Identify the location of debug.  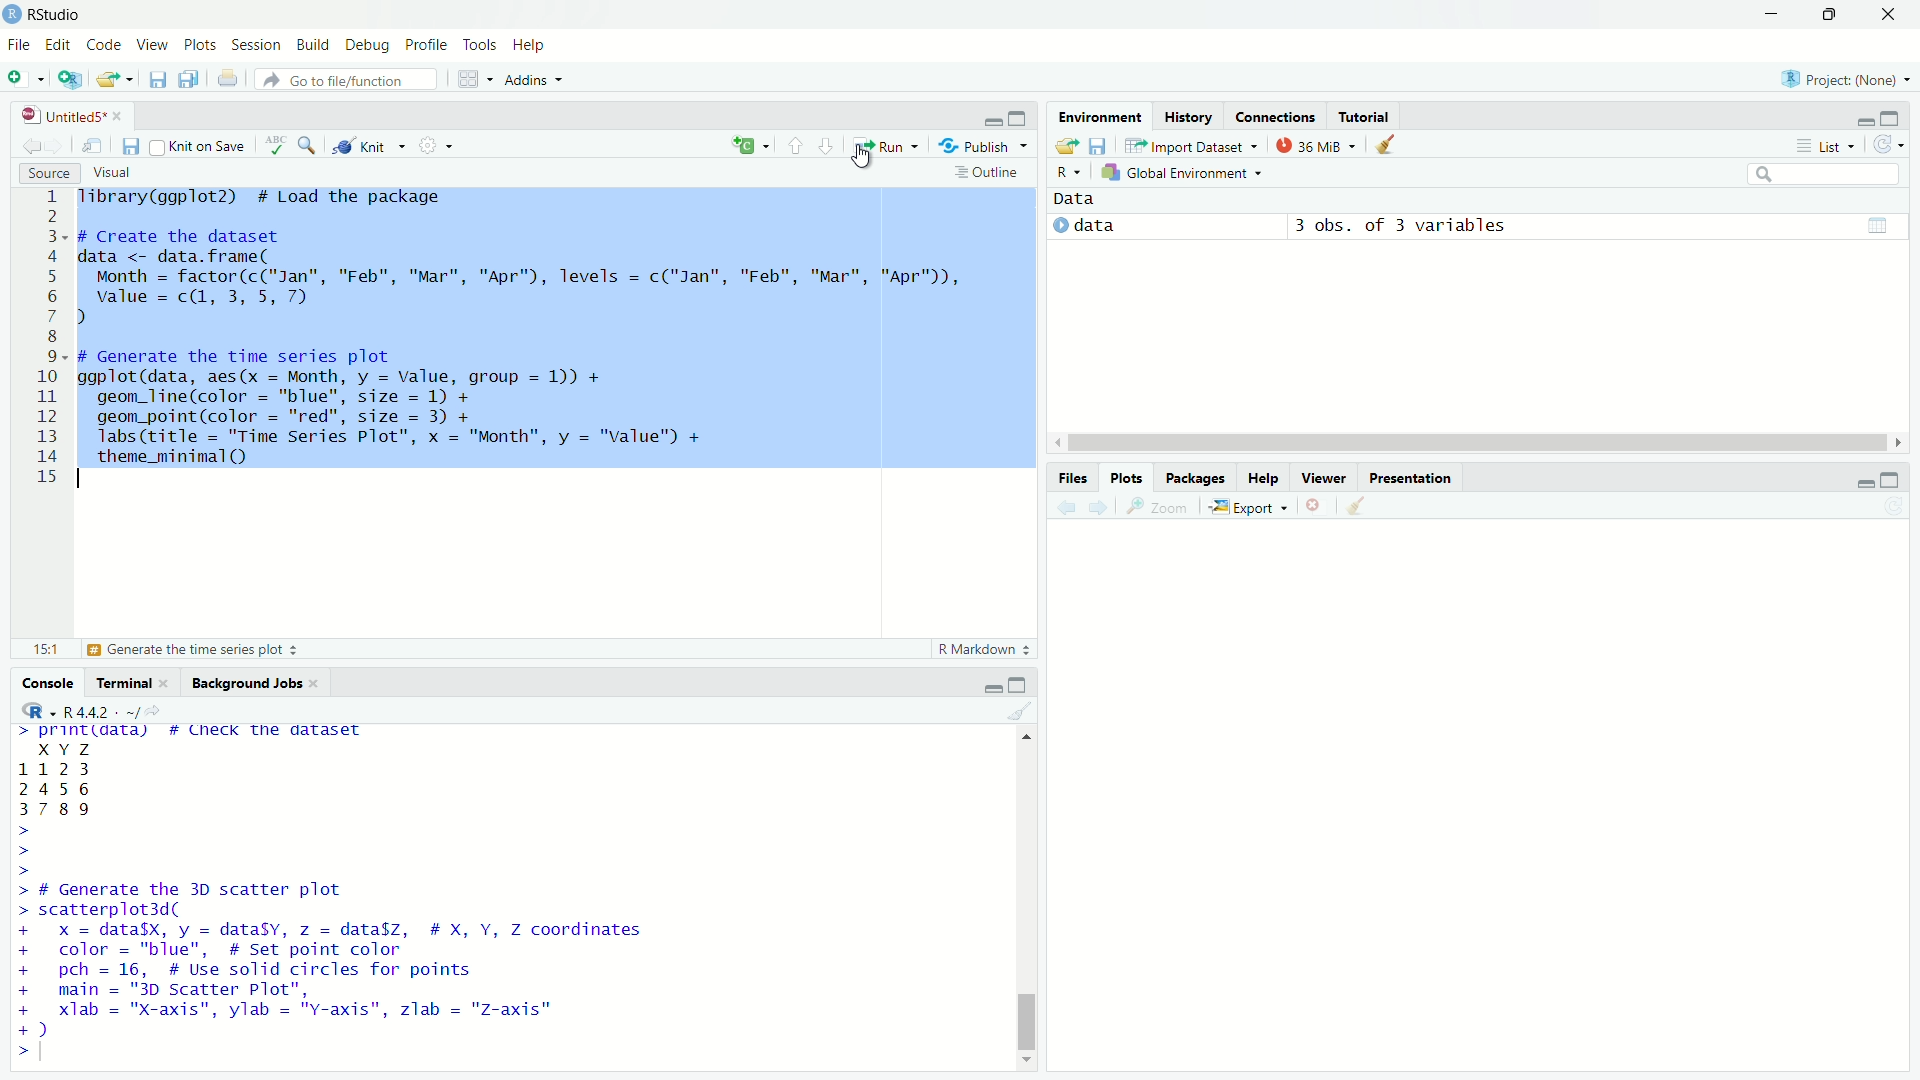
(369, 45).